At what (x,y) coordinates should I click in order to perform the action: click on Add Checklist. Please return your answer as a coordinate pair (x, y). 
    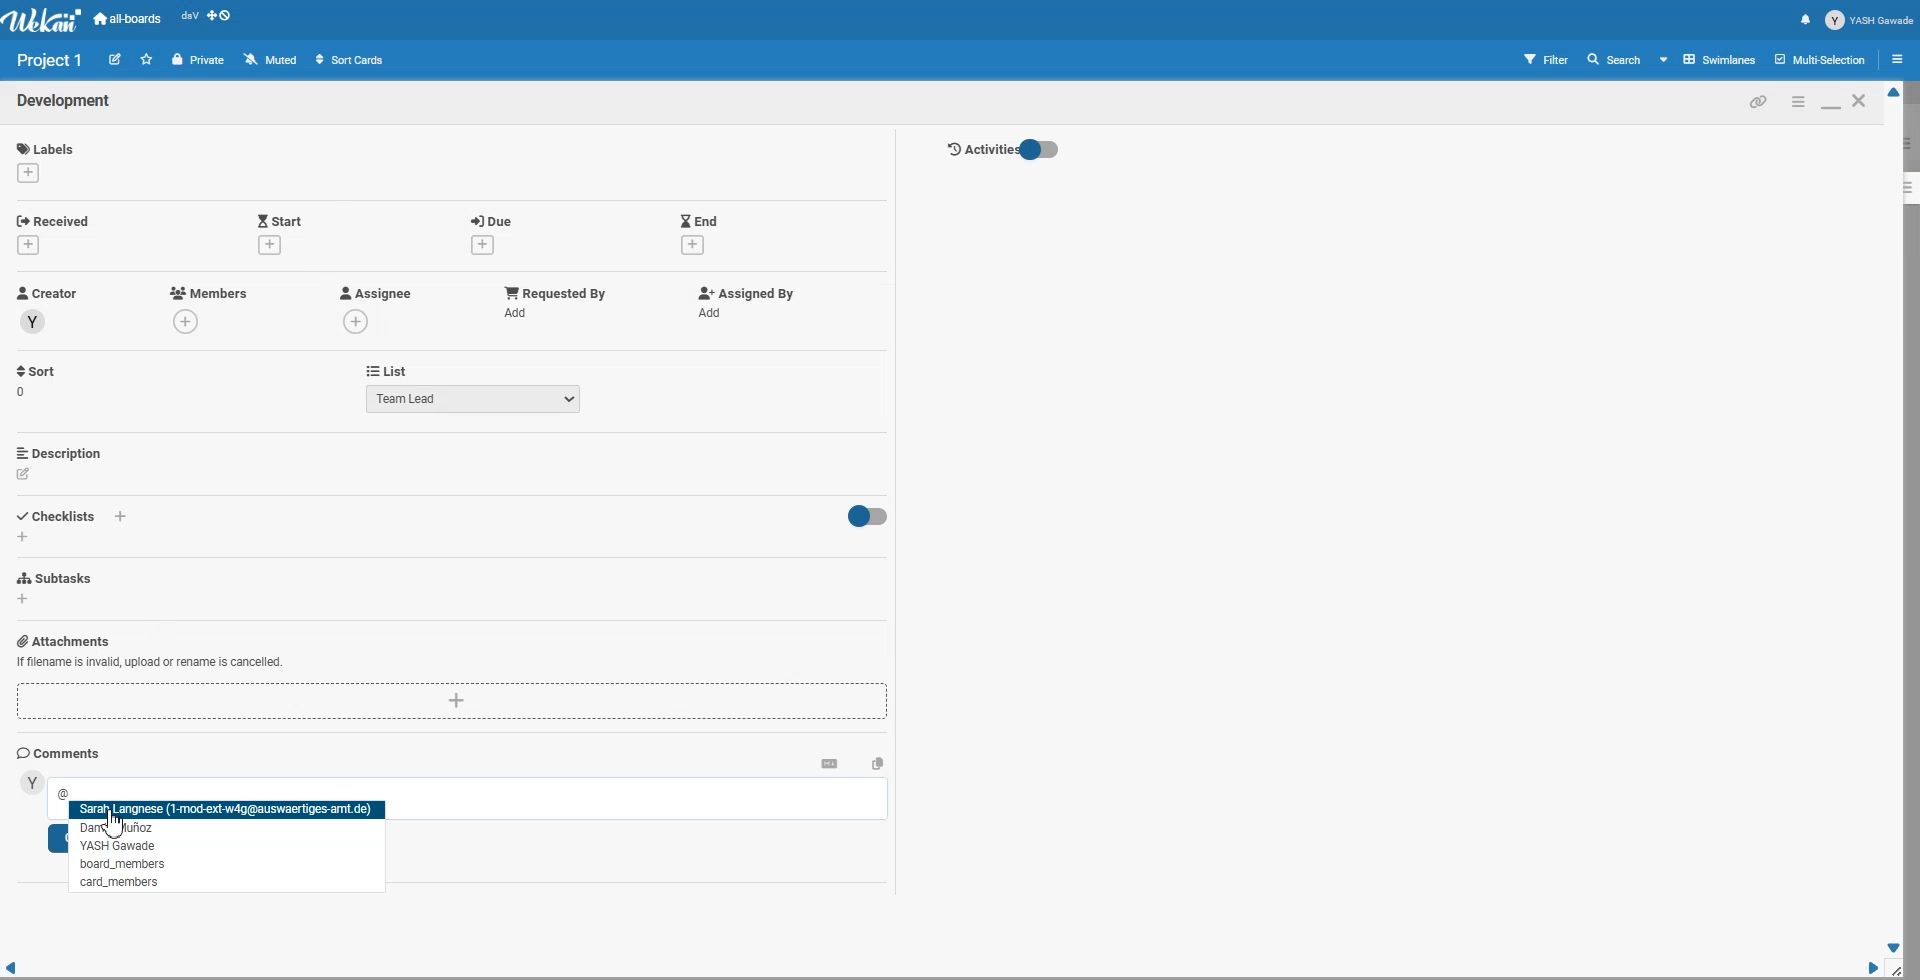
    Looking at the image, I should click on (60, 514).